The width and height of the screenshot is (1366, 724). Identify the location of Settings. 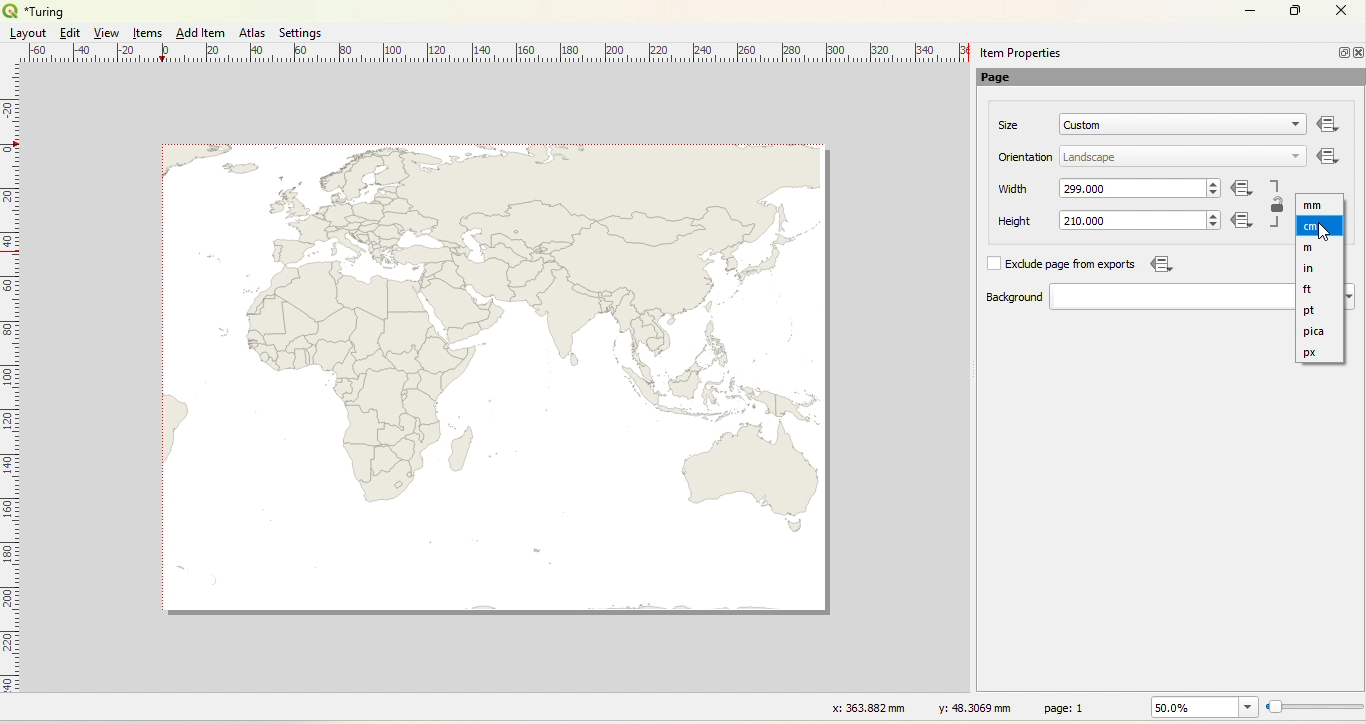
(302, 33).